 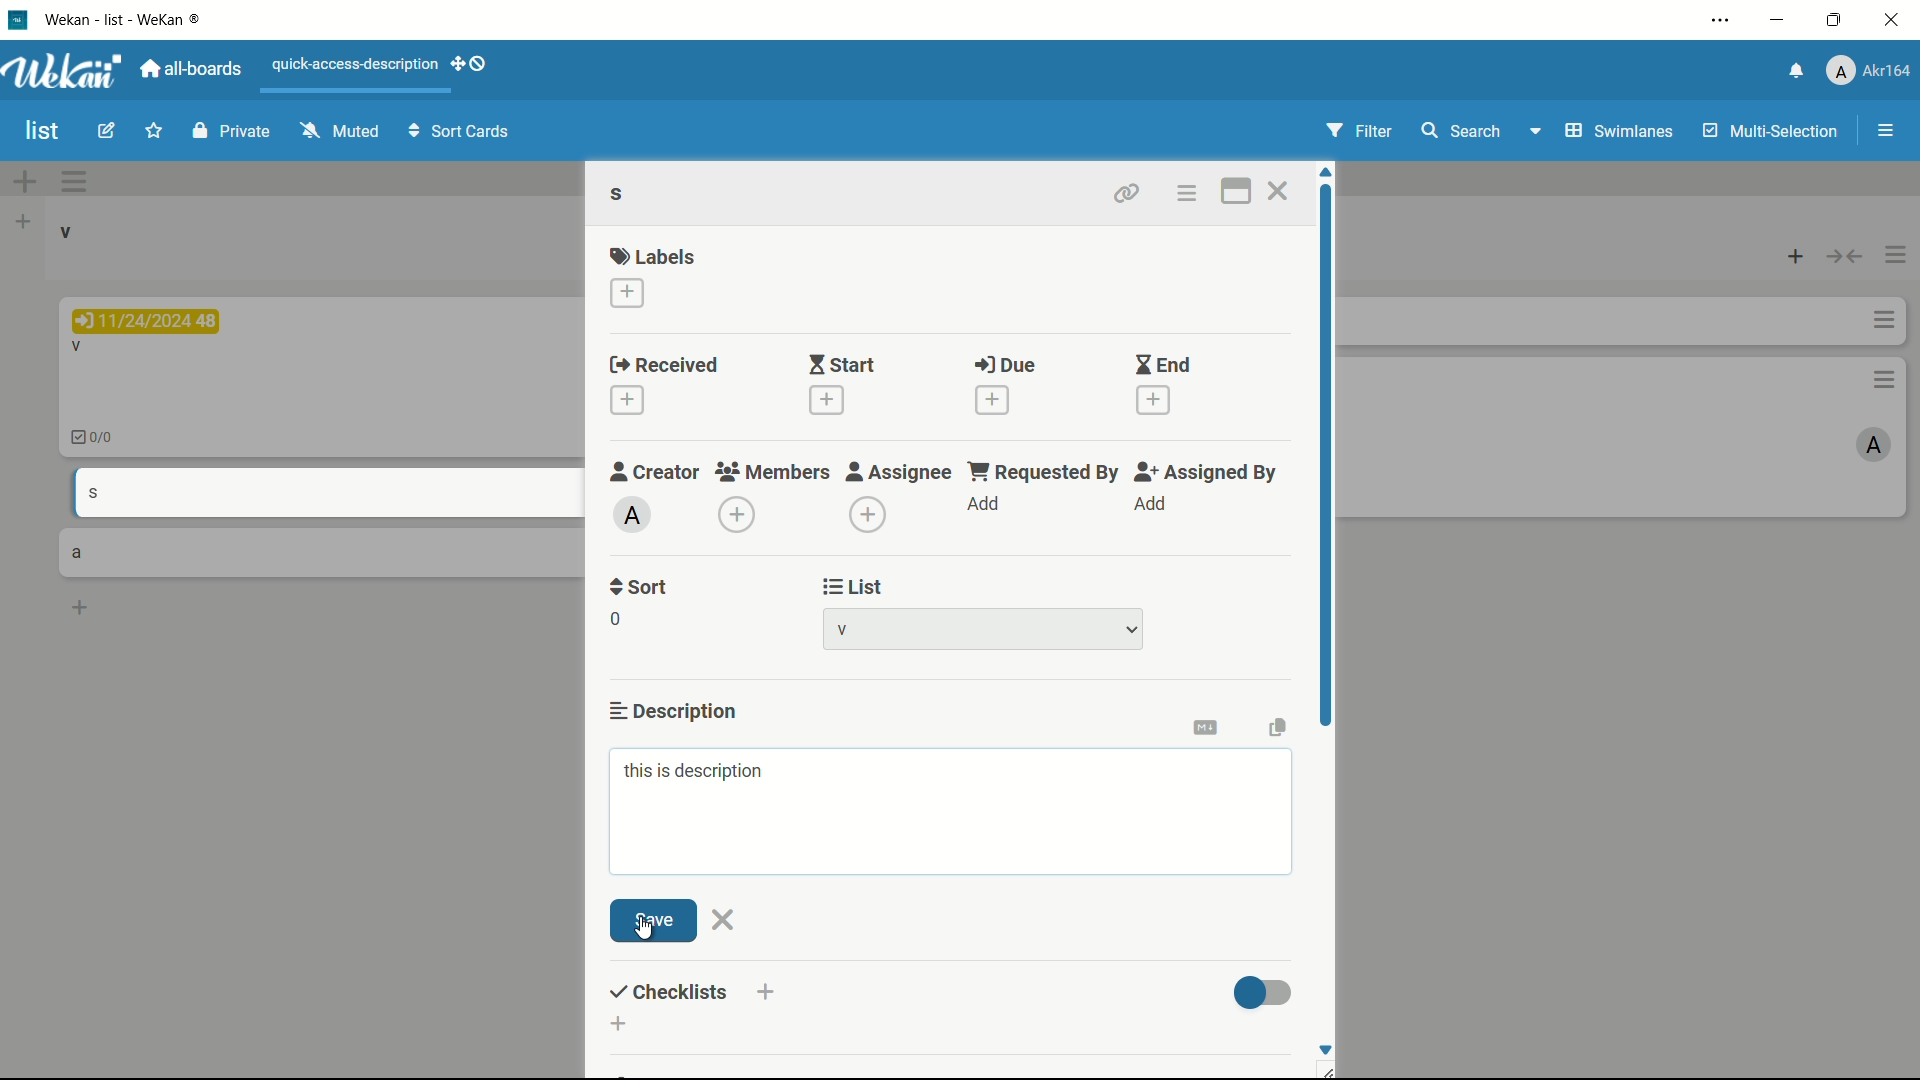 I want to click on add end date, so click(x=1155, y=401).